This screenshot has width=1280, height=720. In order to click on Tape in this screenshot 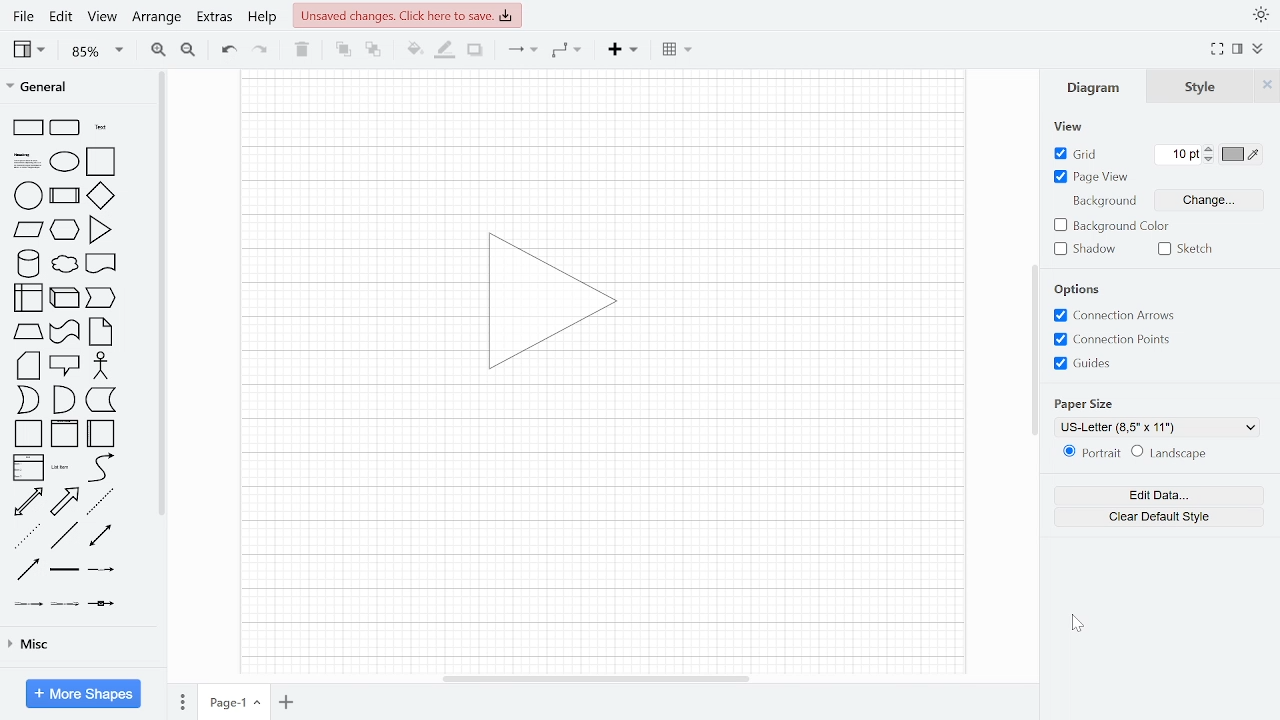, I will do `click(64, 332)`.